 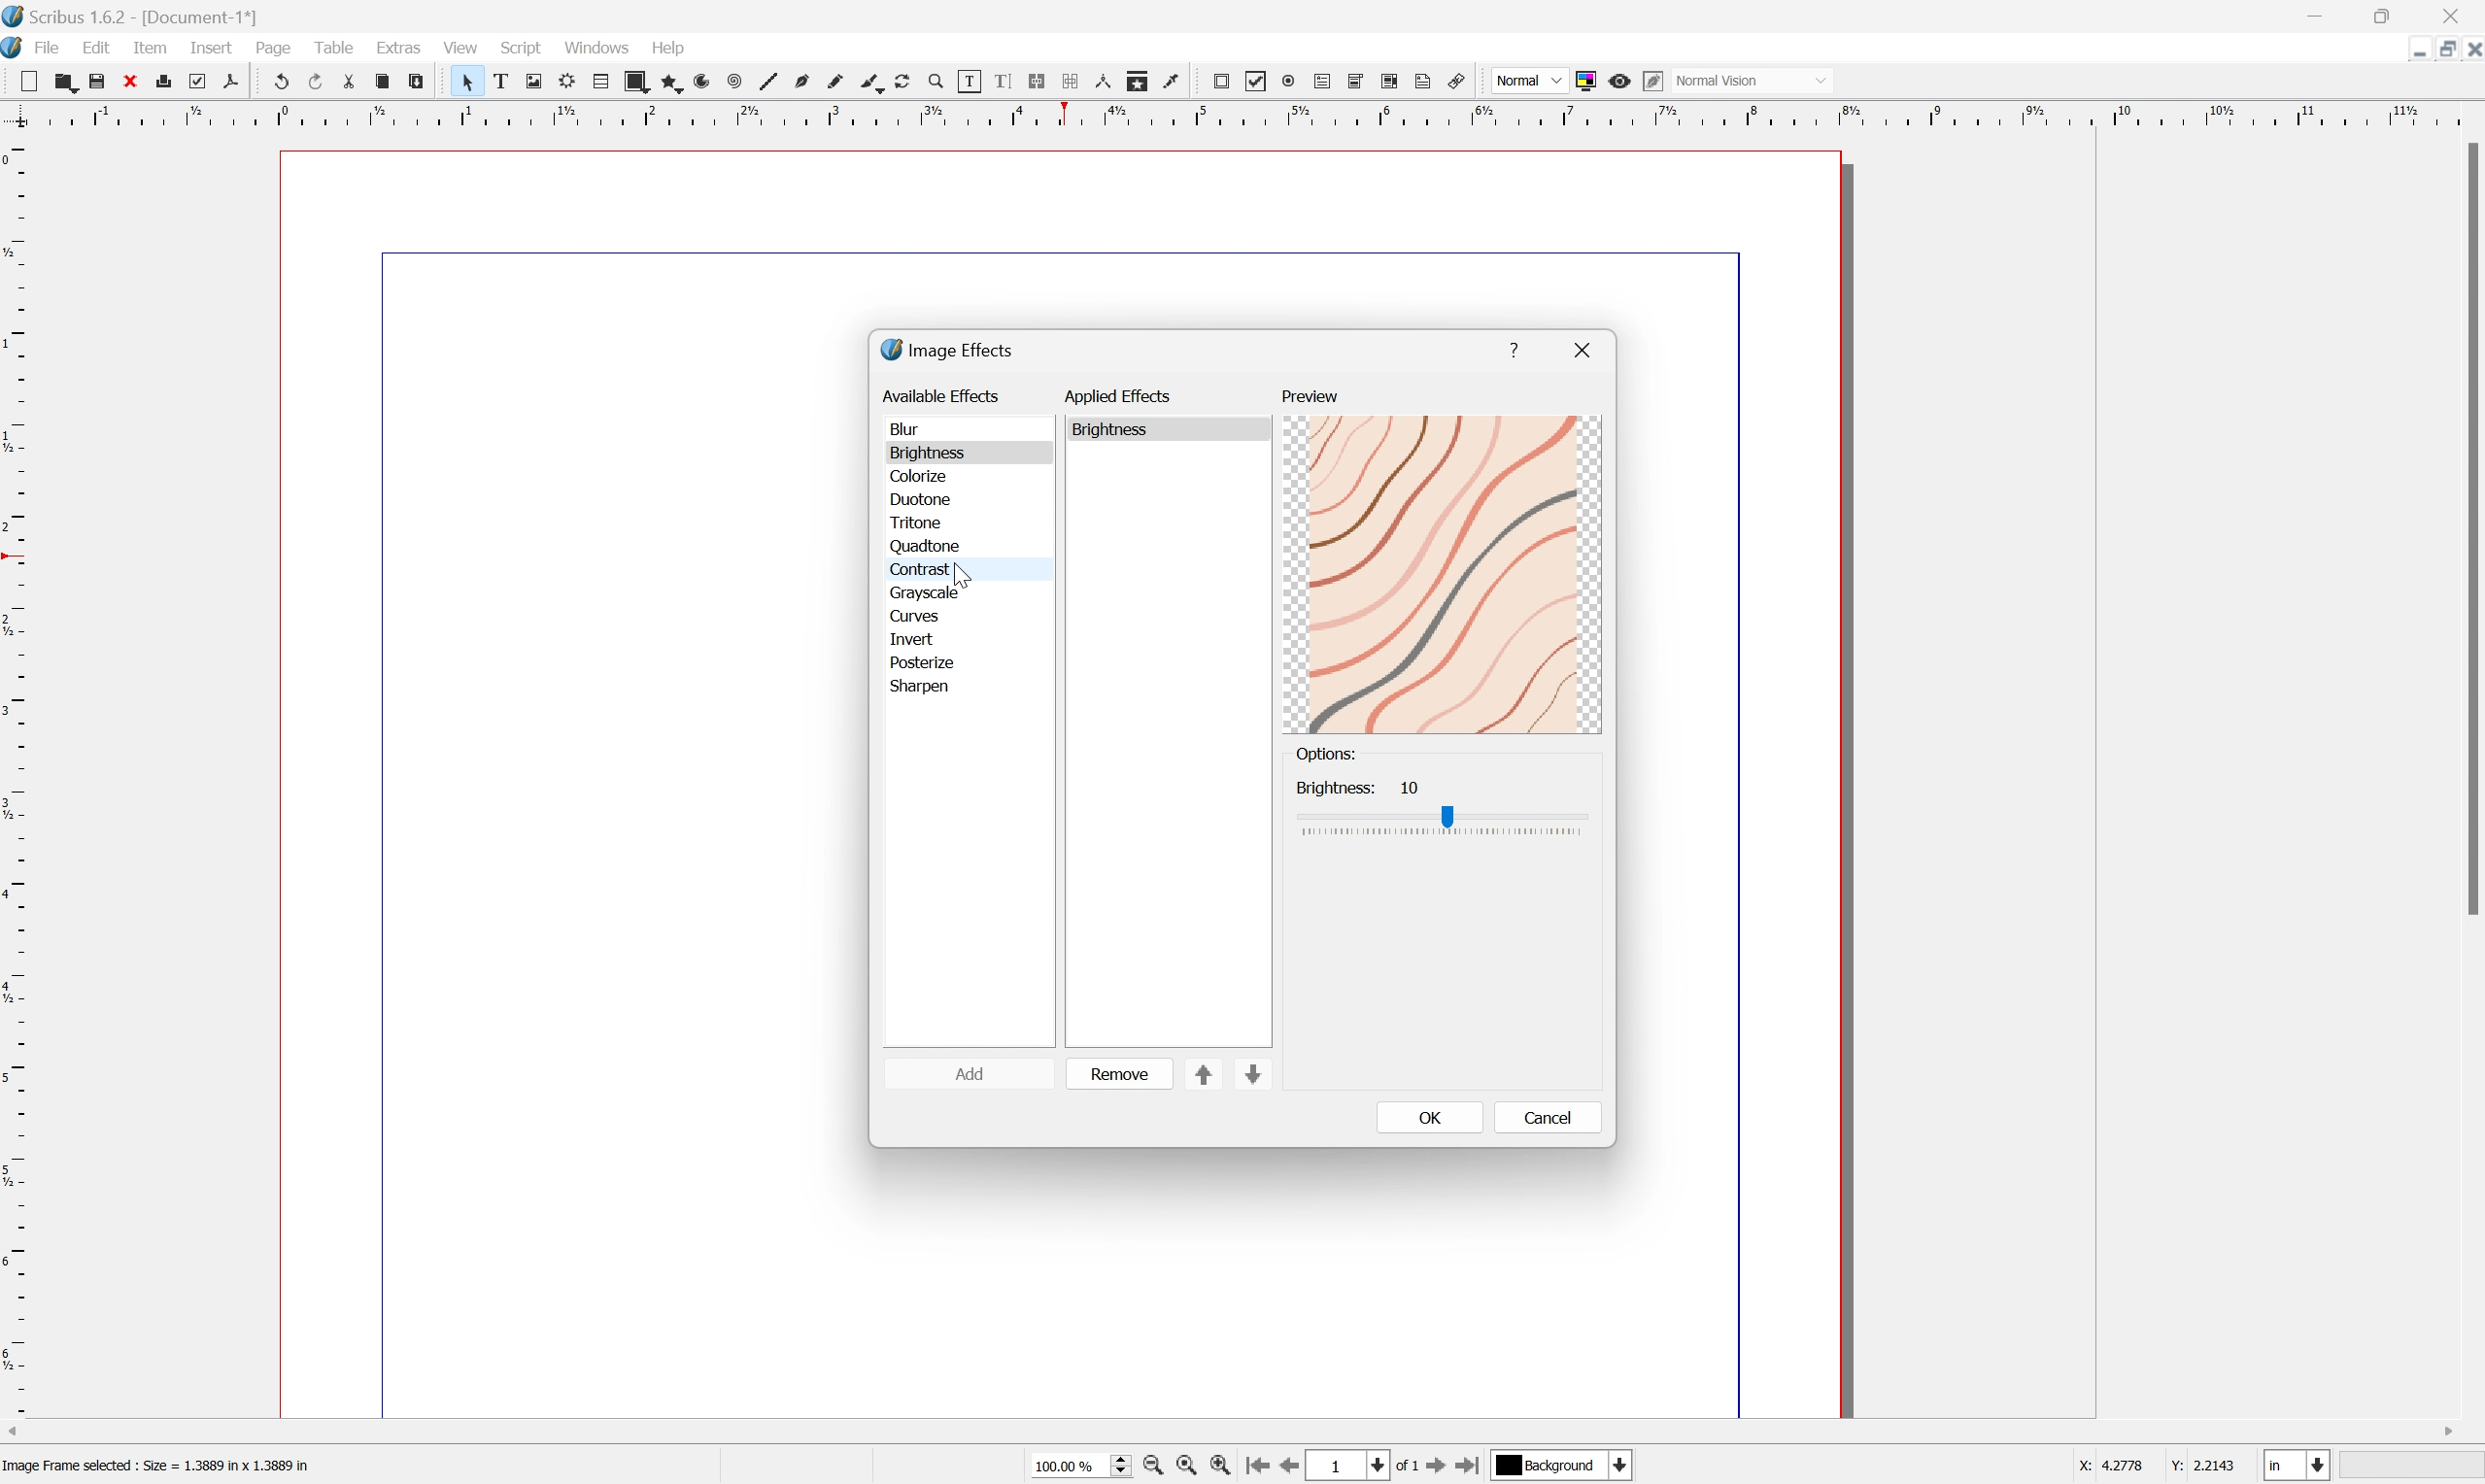 I want to click on Scroll bar, so click(x=2469, y=529).